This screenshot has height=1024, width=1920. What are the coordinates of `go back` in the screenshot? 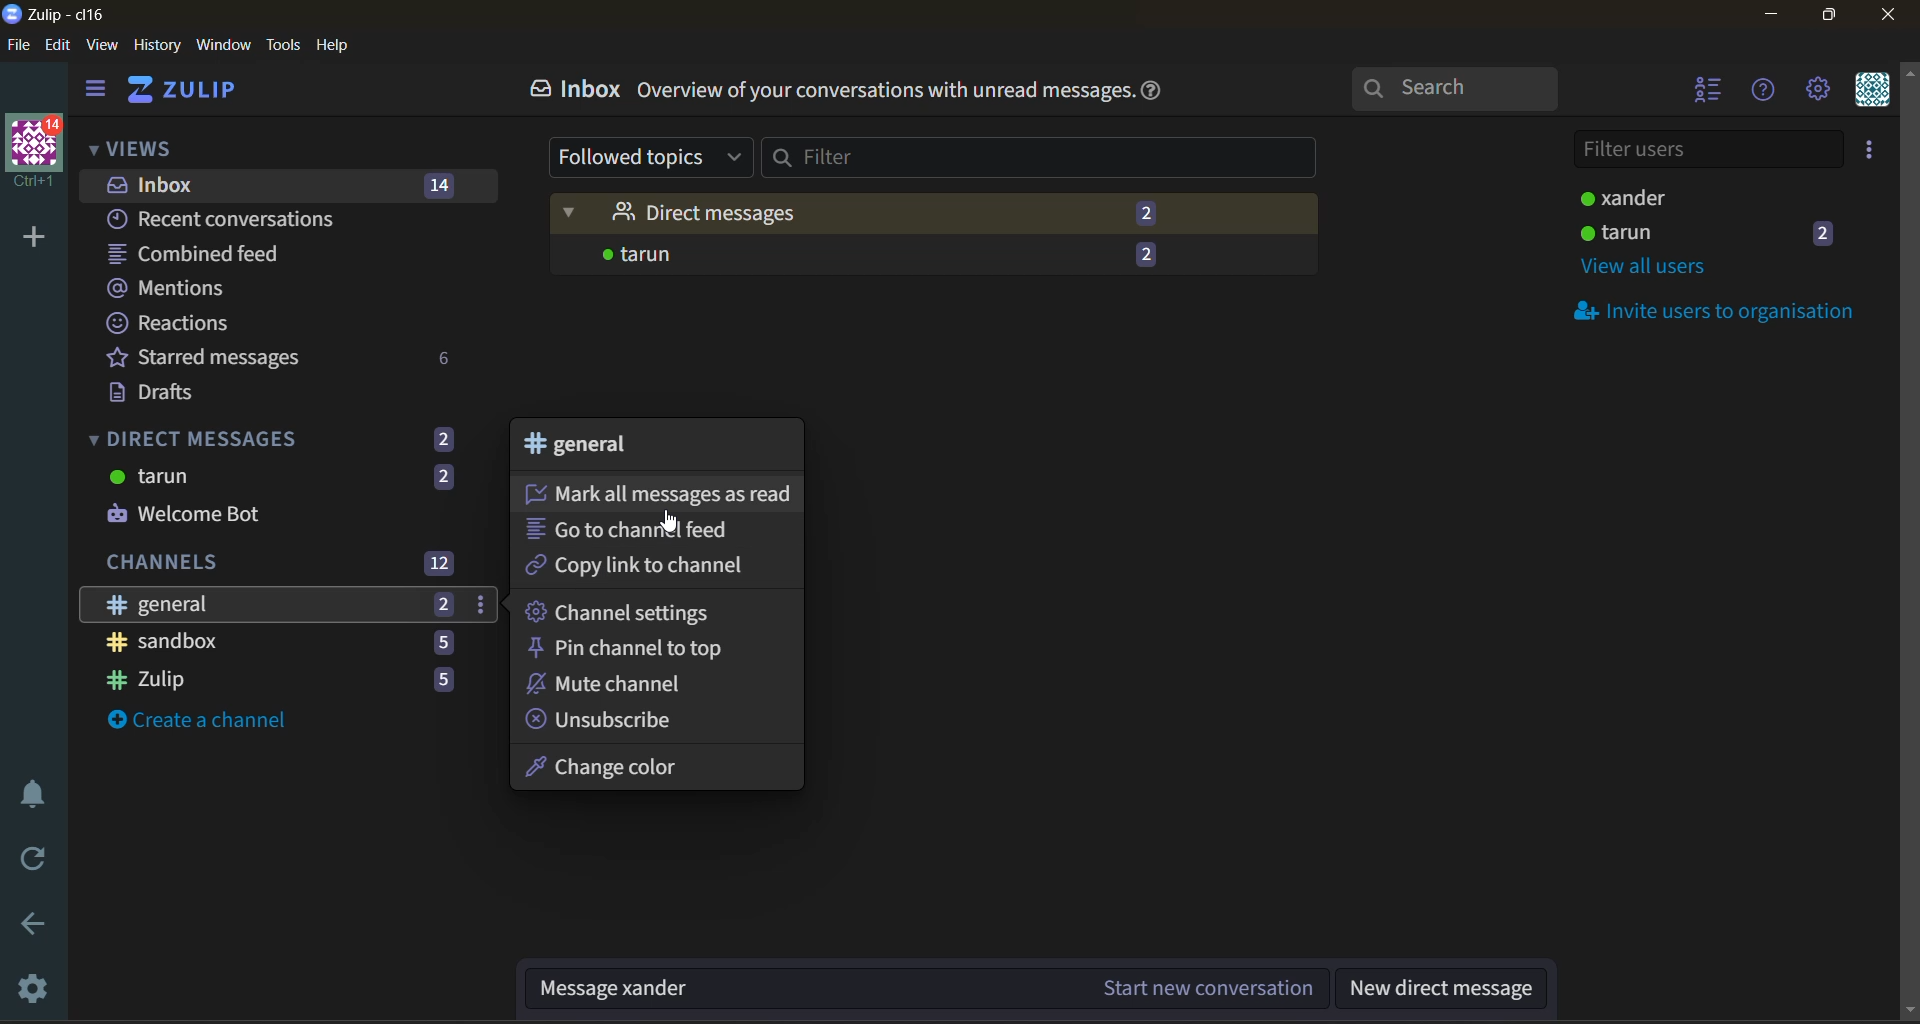 It's located at (39, 925).